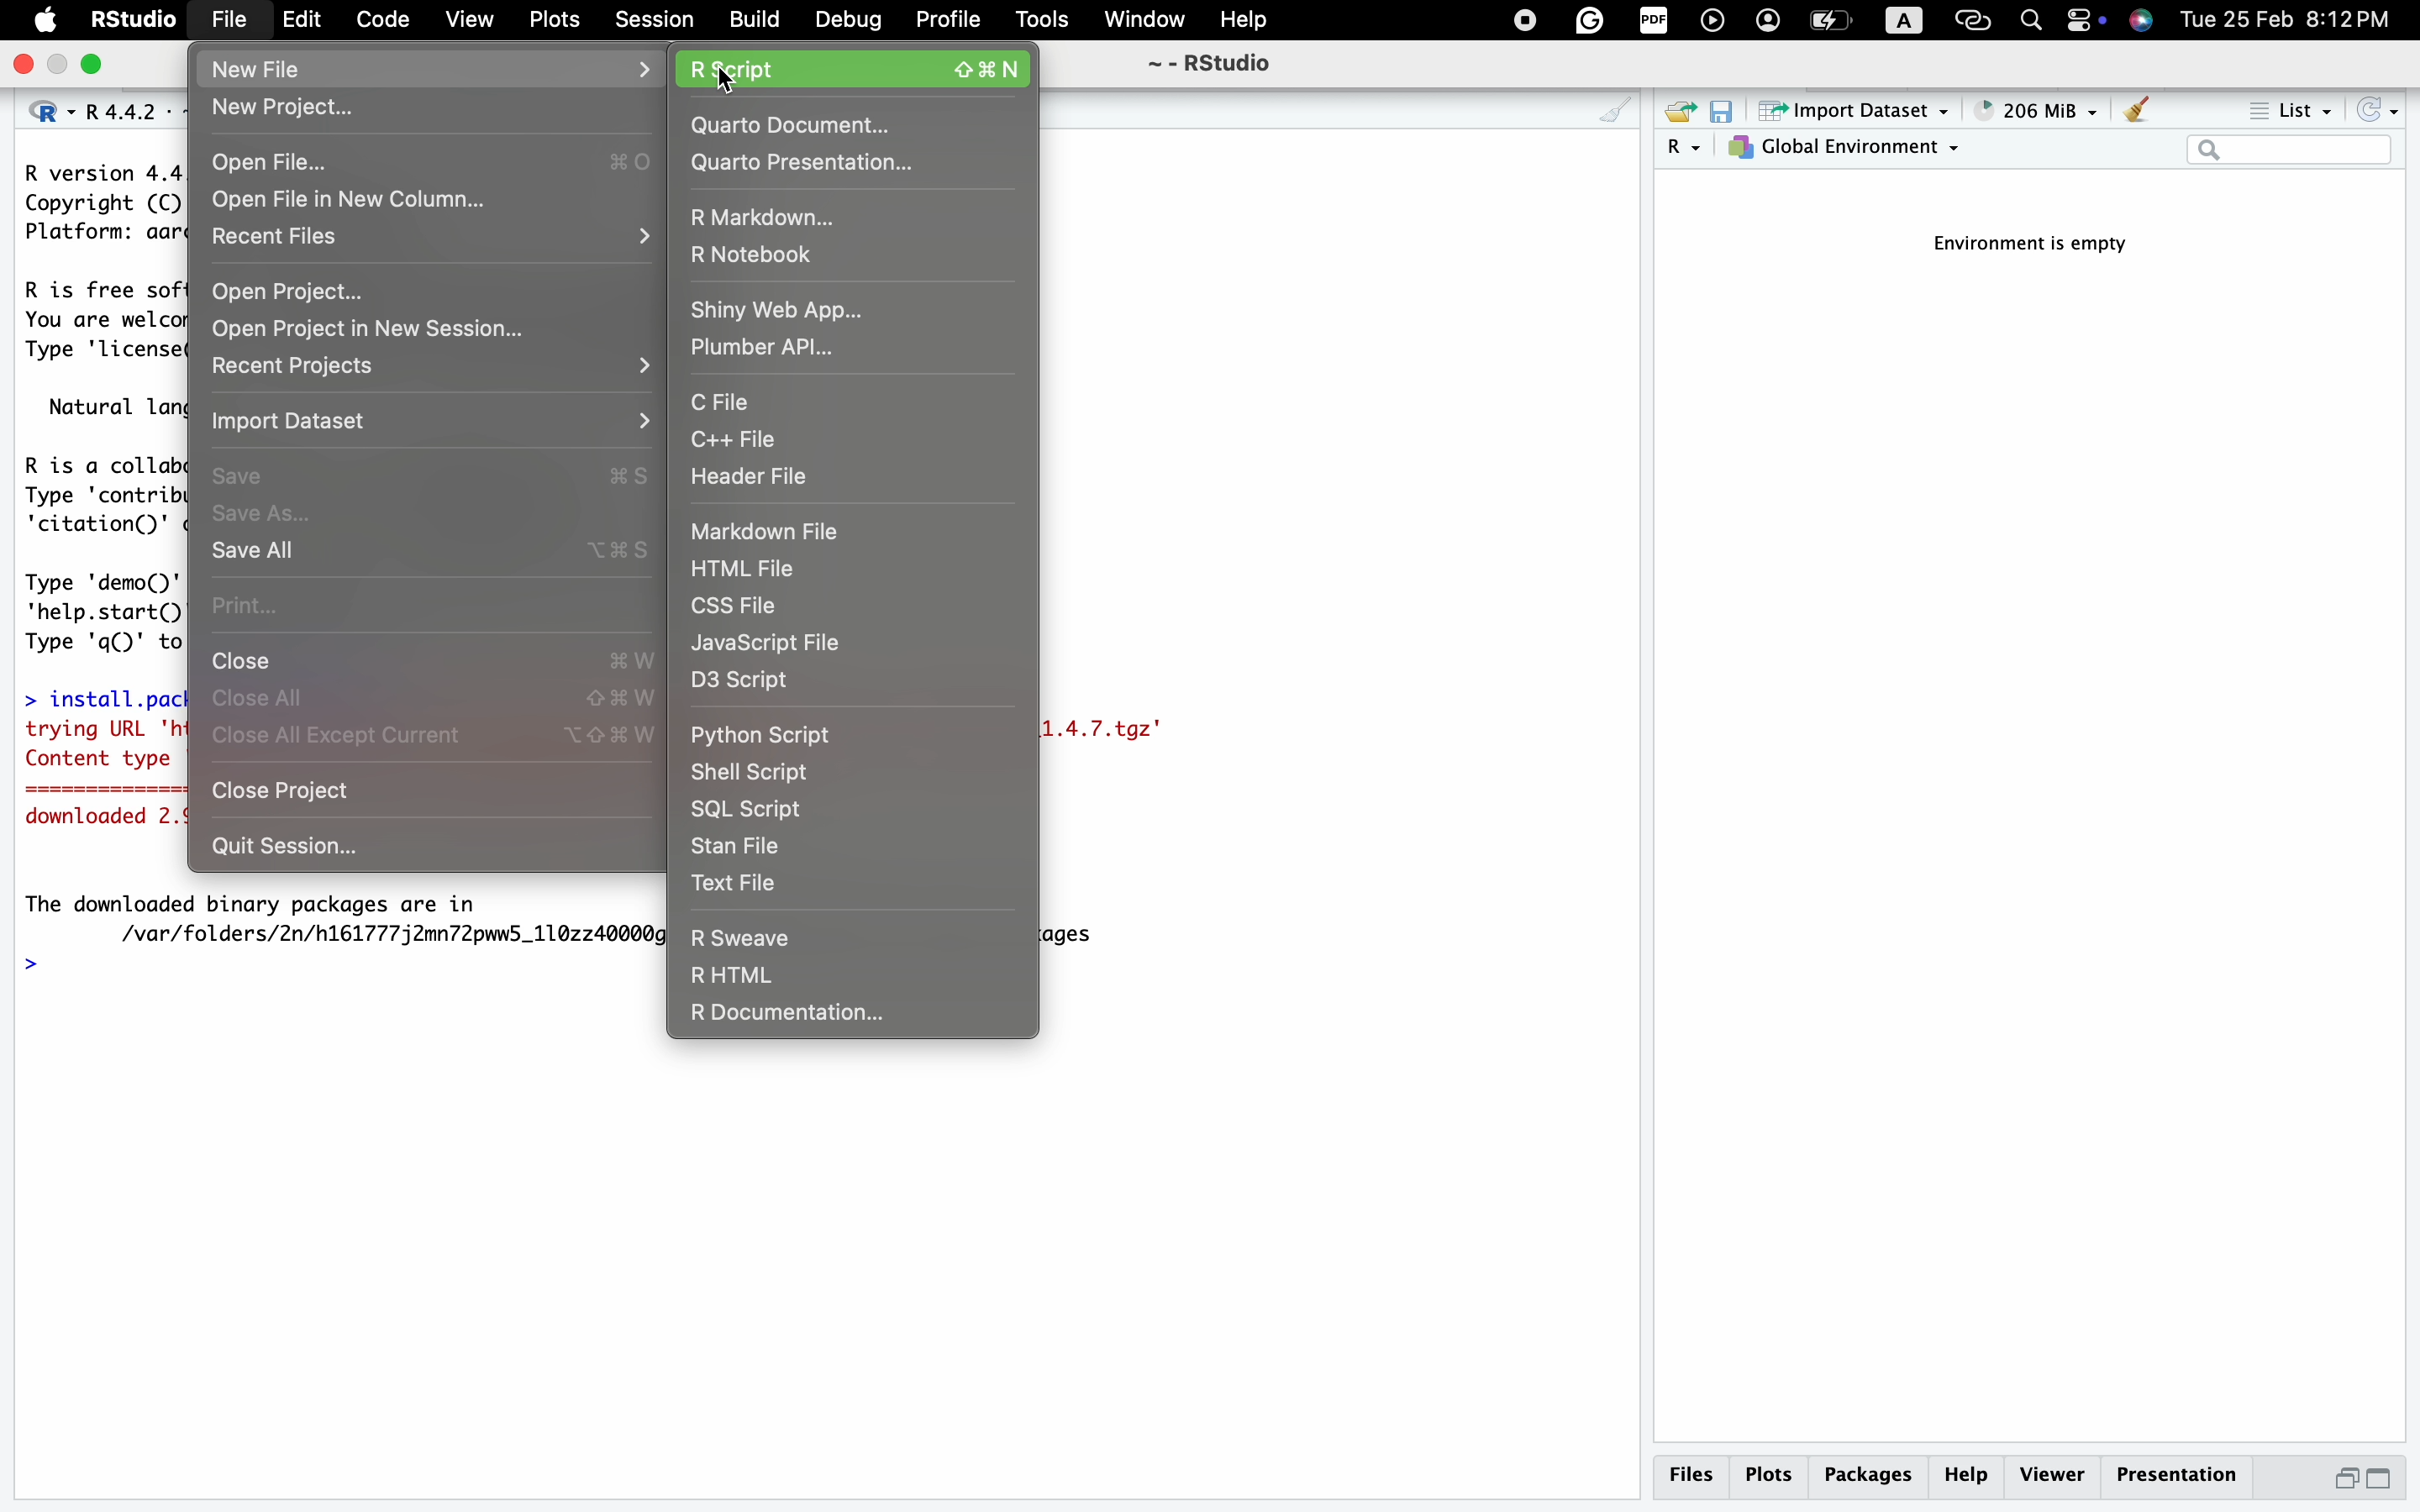 The width and height of the screenshot is (2420, 1512). I want to click on C++ file, so click(846, 440).